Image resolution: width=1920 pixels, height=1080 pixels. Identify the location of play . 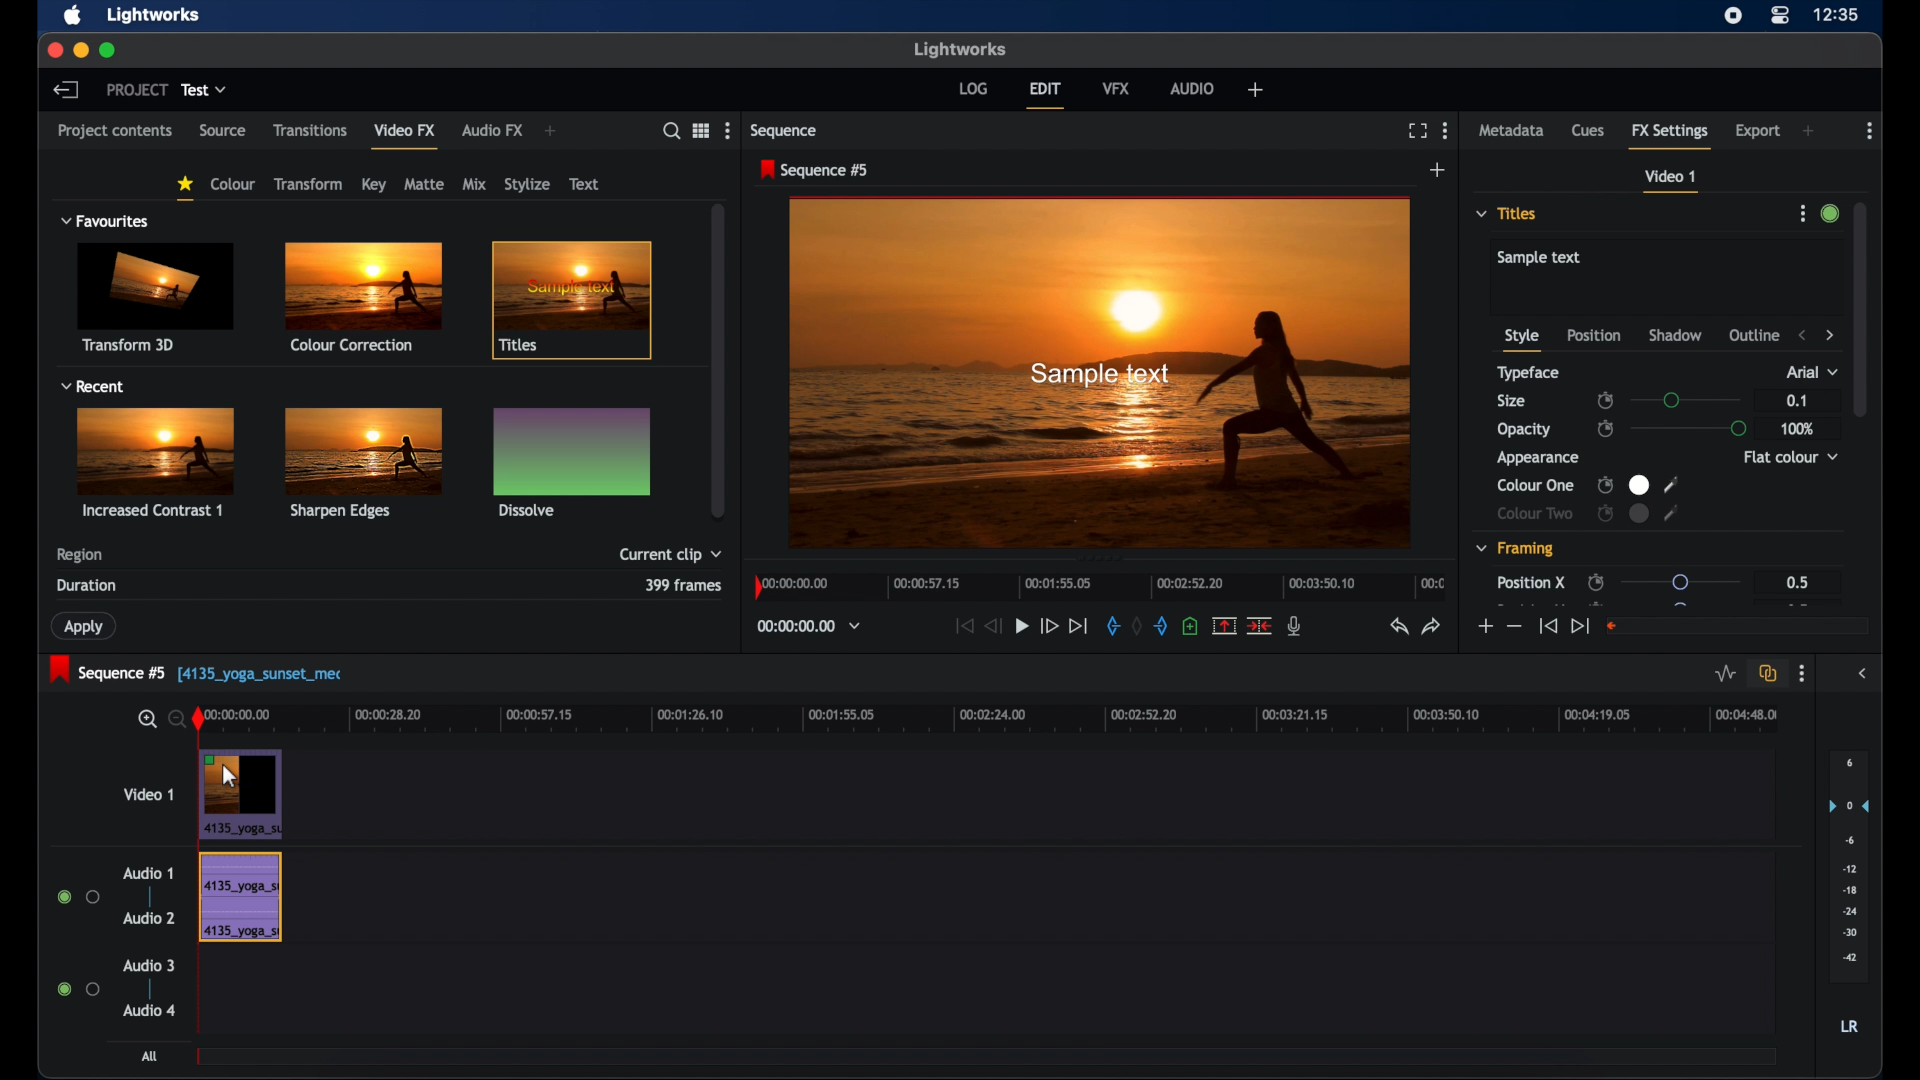
(1022, 626).